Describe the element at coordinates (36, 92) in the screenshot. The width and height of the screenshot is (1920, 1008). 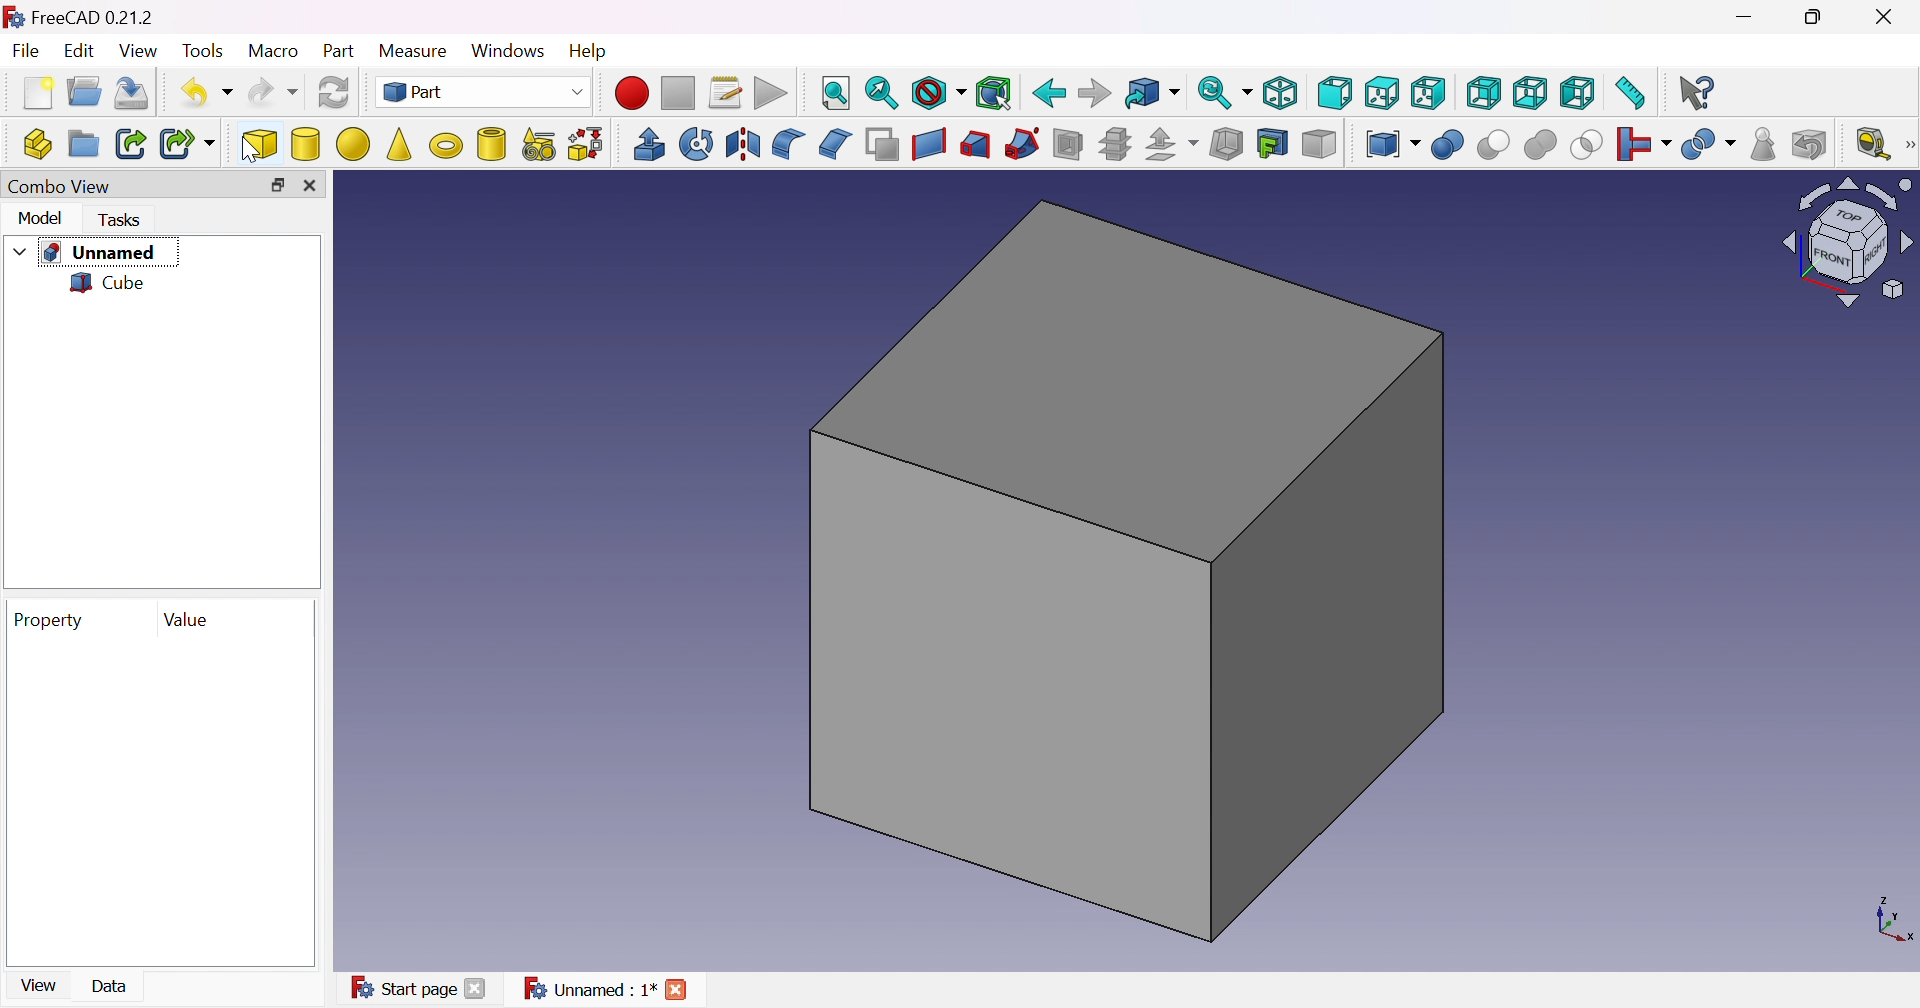
I see `New` at that location.